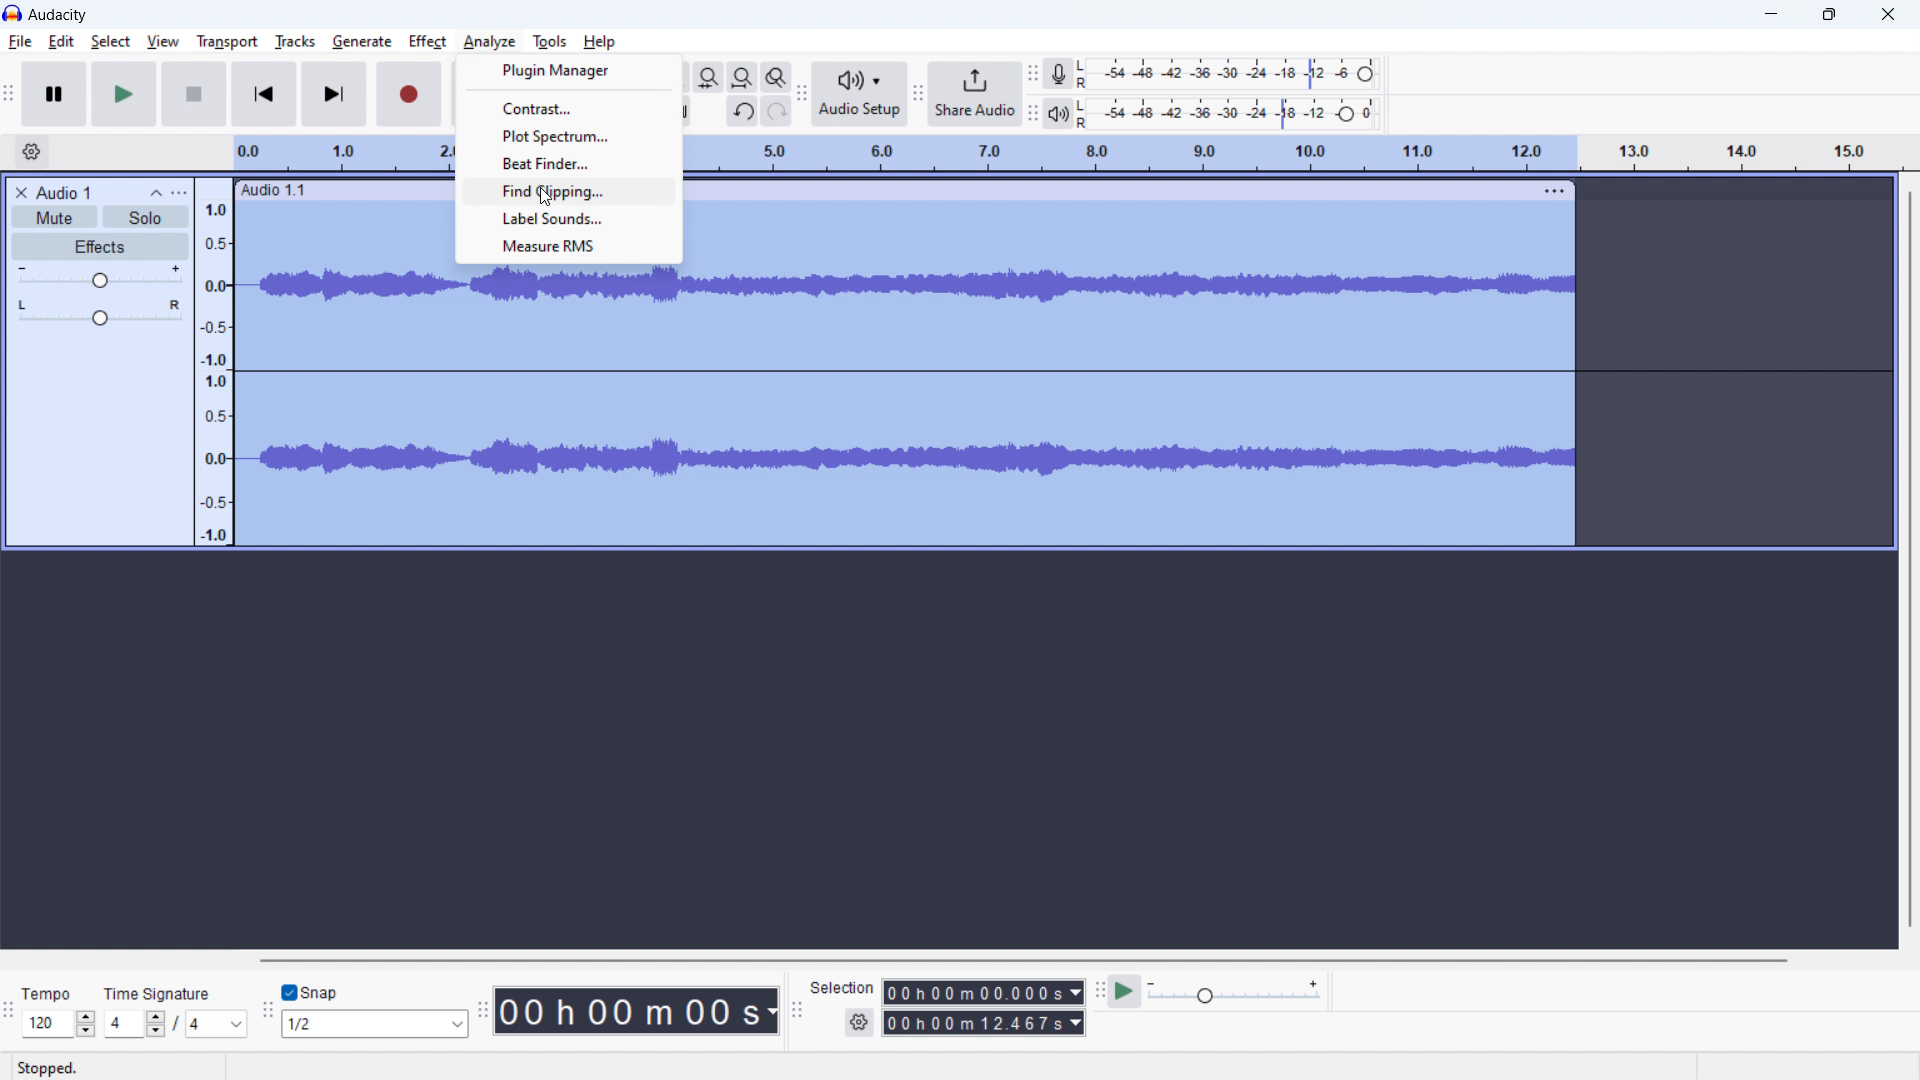 This screenshot has height=1080, width=1920. Describe the element at coordinates (489, 42) in the screenshot. I see `analyze` at that location.